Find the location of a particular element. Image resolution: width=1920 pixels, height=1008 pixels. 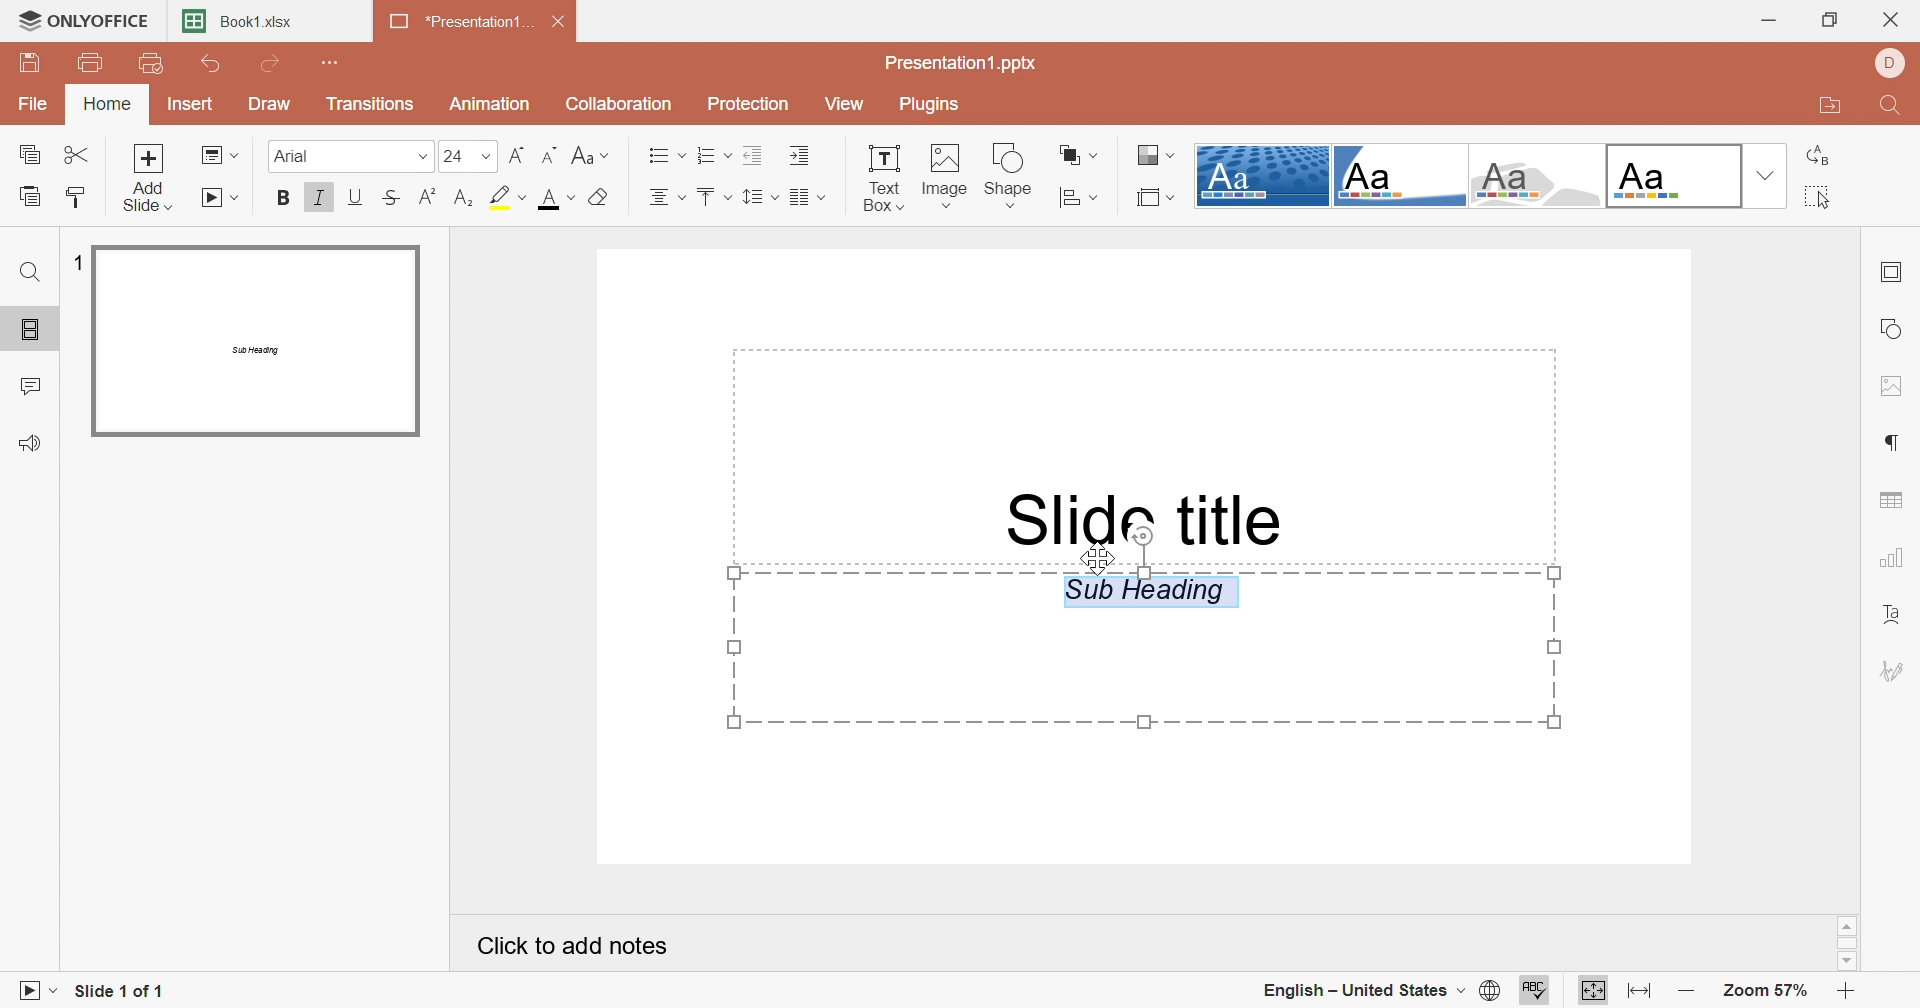

Home is located at coordinates (107, 103).